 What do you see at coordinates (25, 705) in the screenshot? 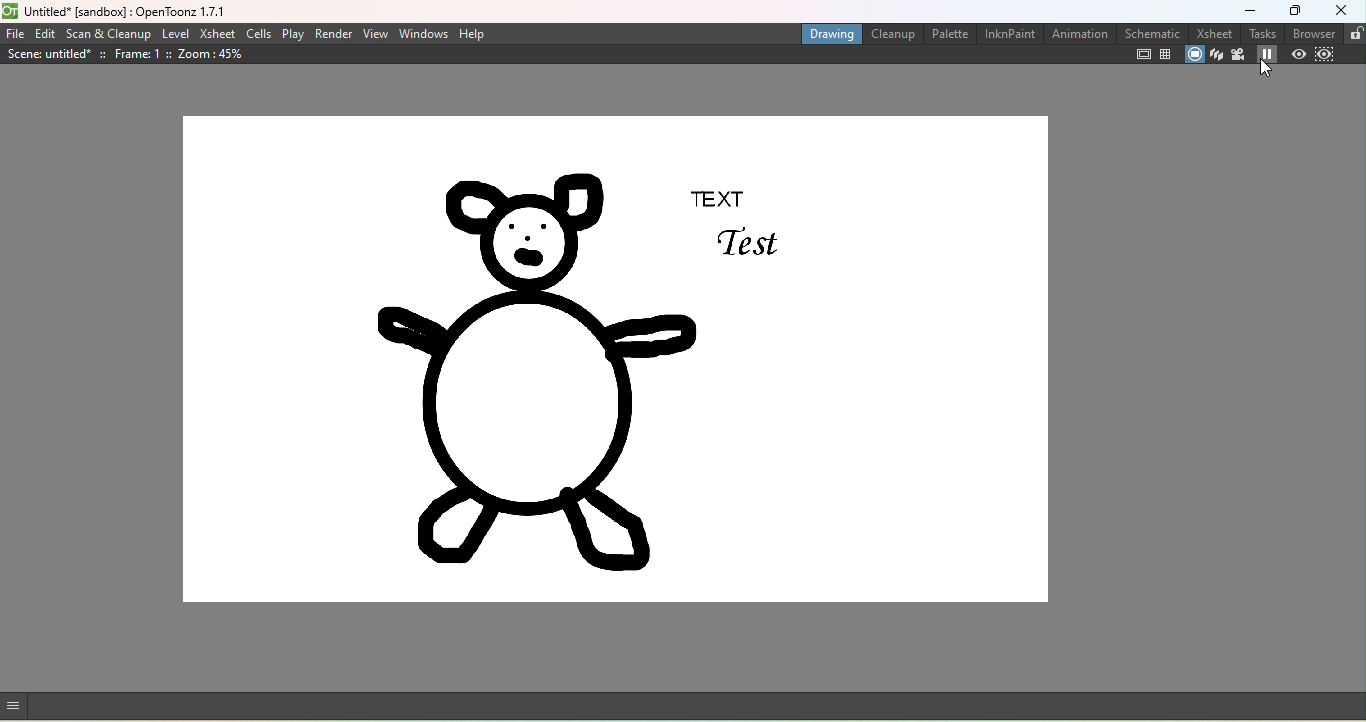
I see `GUI show/hide` at bounding box center [25, 705].